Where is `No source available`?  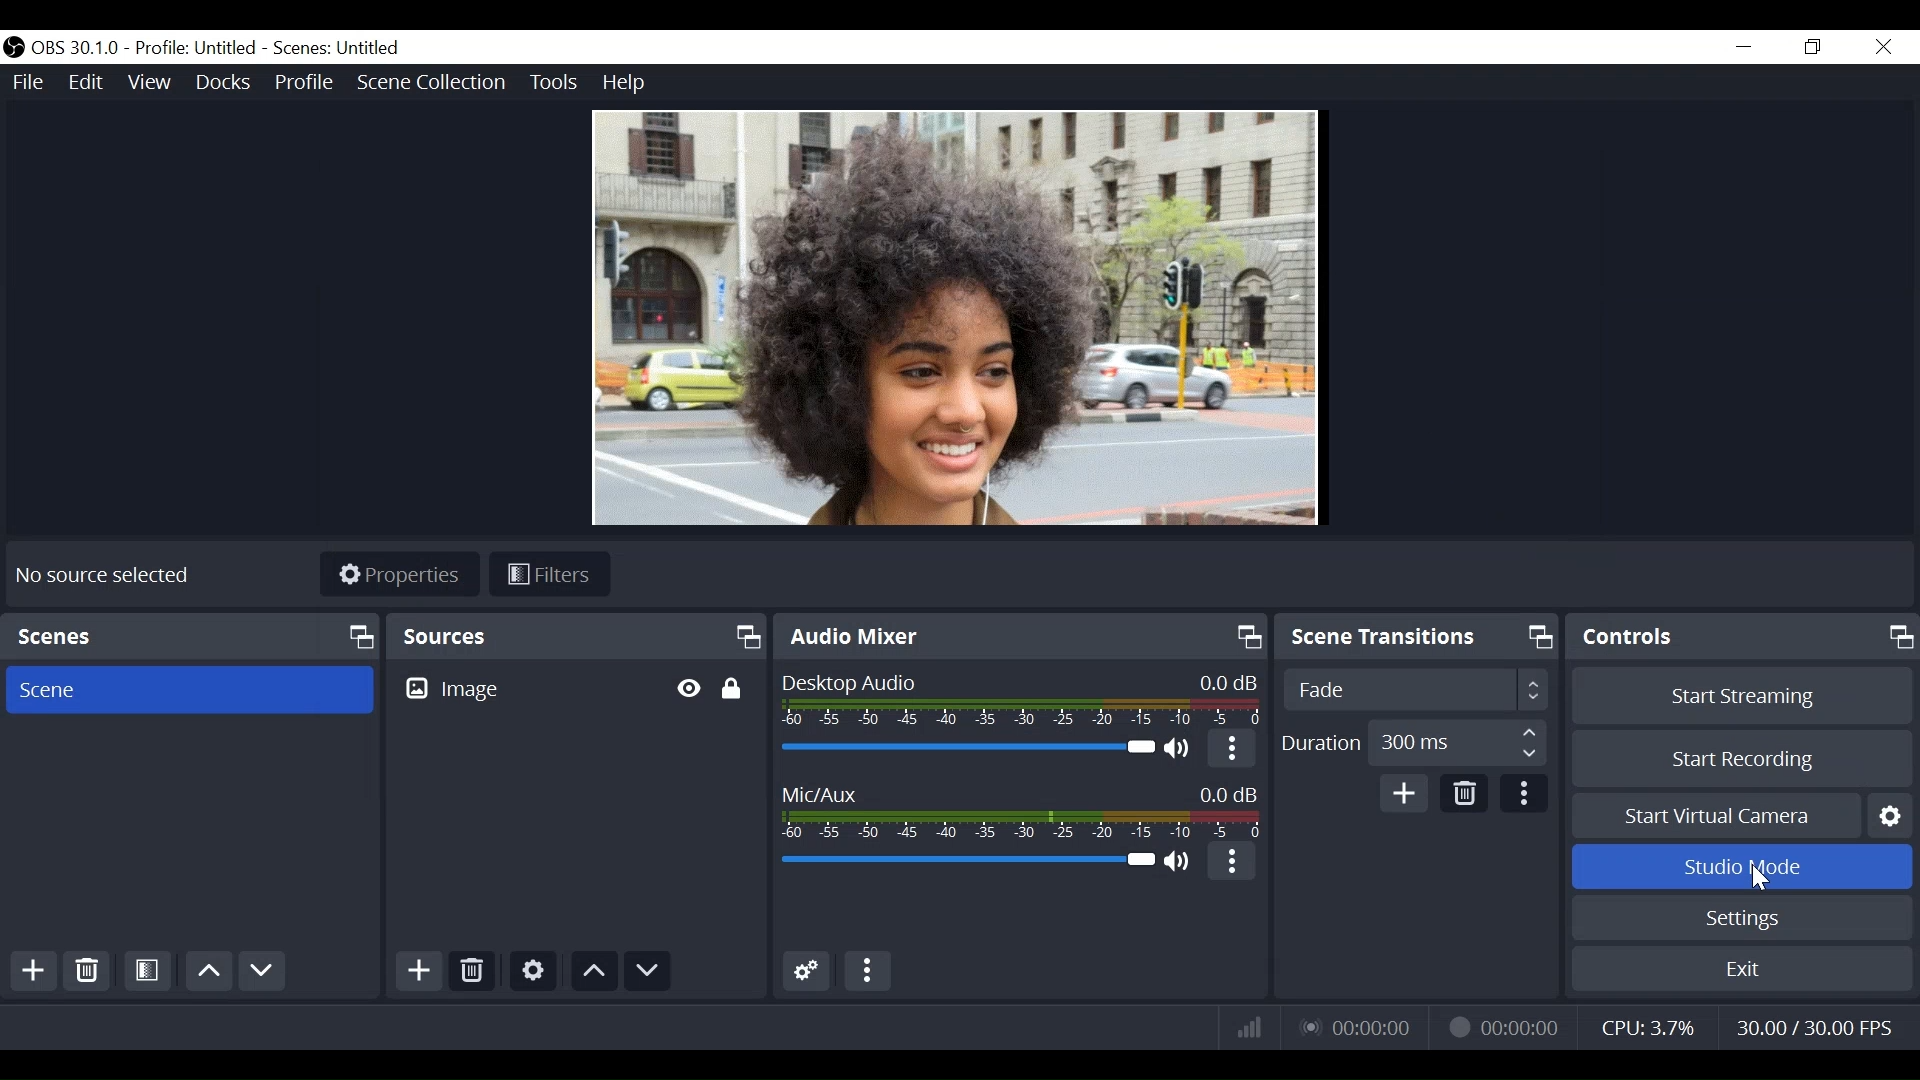 No source available is located at coordinates (103, 576).